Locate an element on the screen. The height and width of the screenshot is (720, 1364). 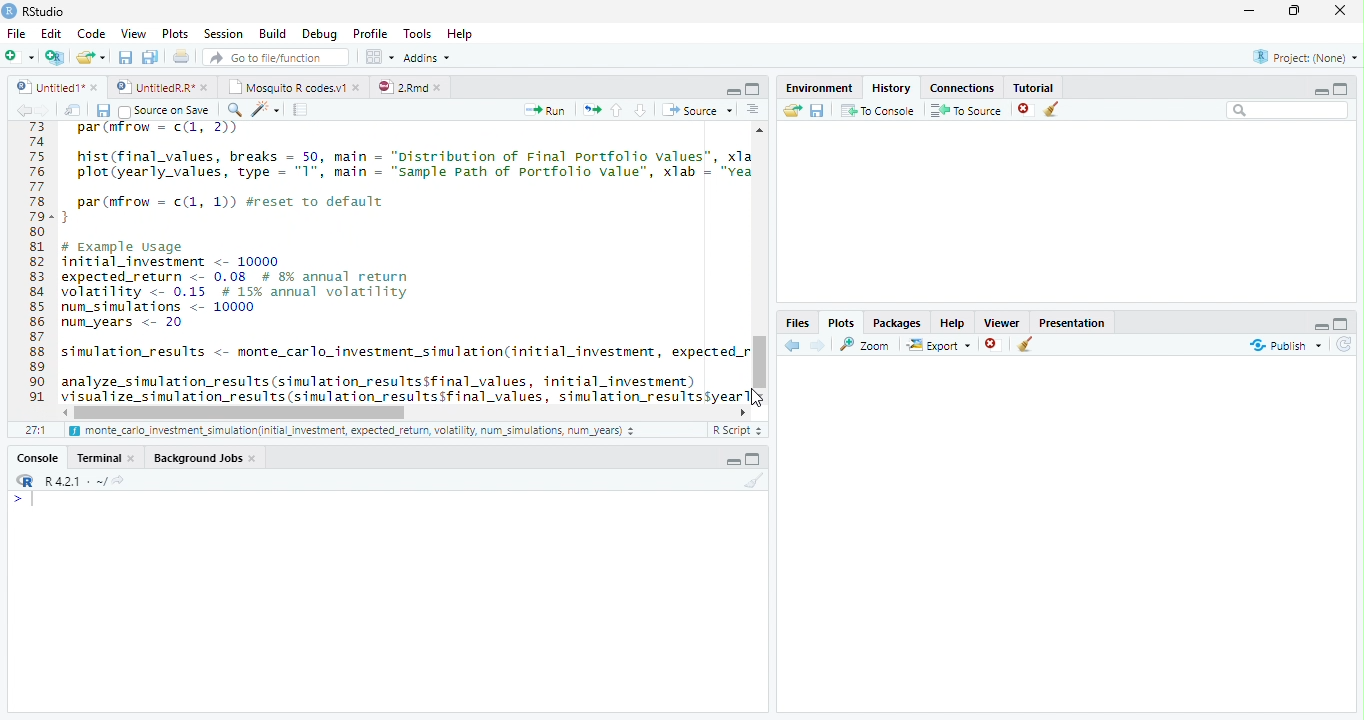
publish is located at coordinates (1285, 345).